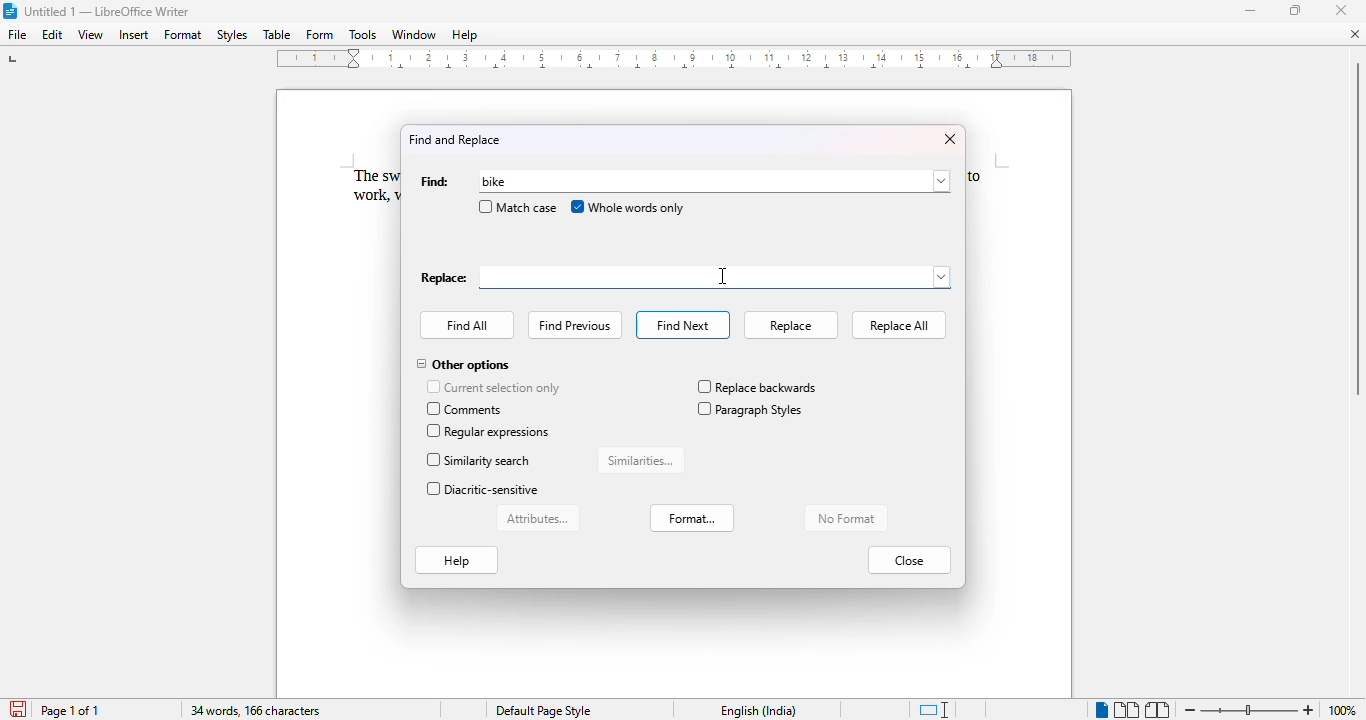 The height and width of the screenshot is (720, 1366). What do you see at coordinates (974, 176) in the screenshot?
I see `to` at bounding box center [974, 176].